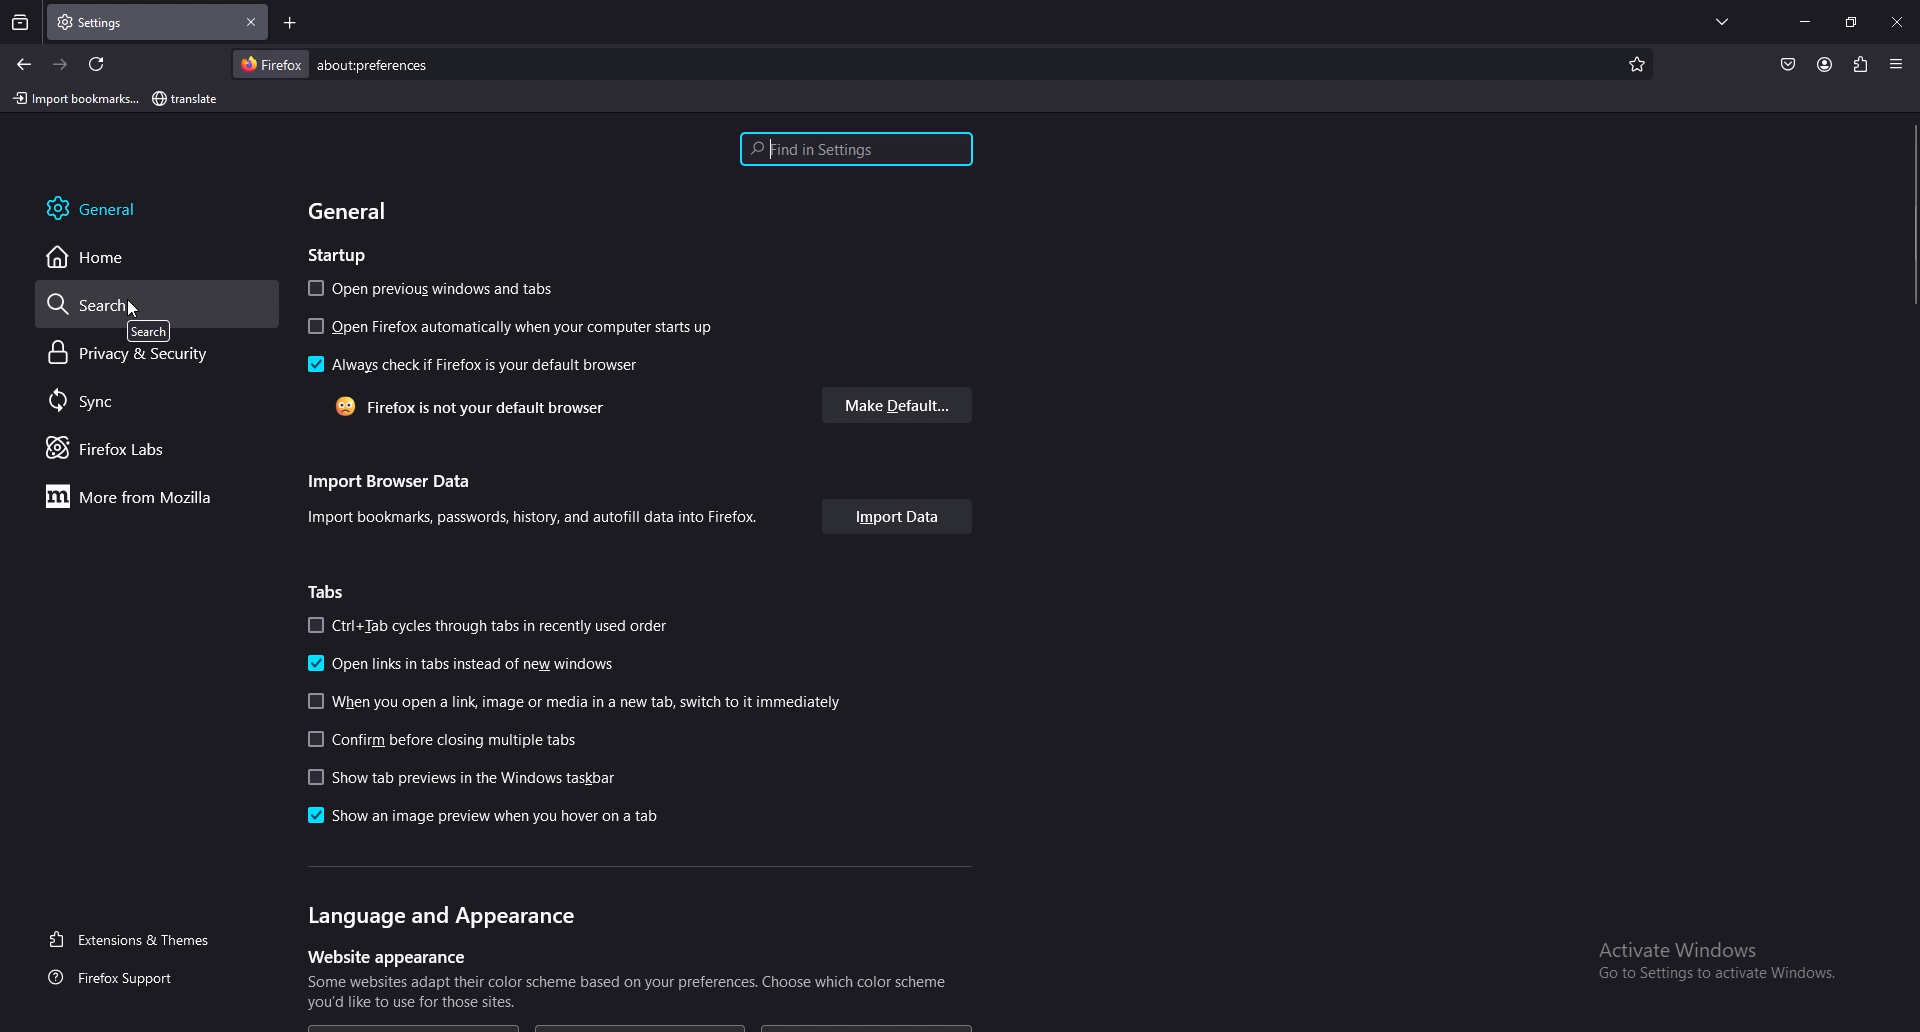 This screenshot has width=1920, height=1032. I want to click on forward, so click(63, 64).